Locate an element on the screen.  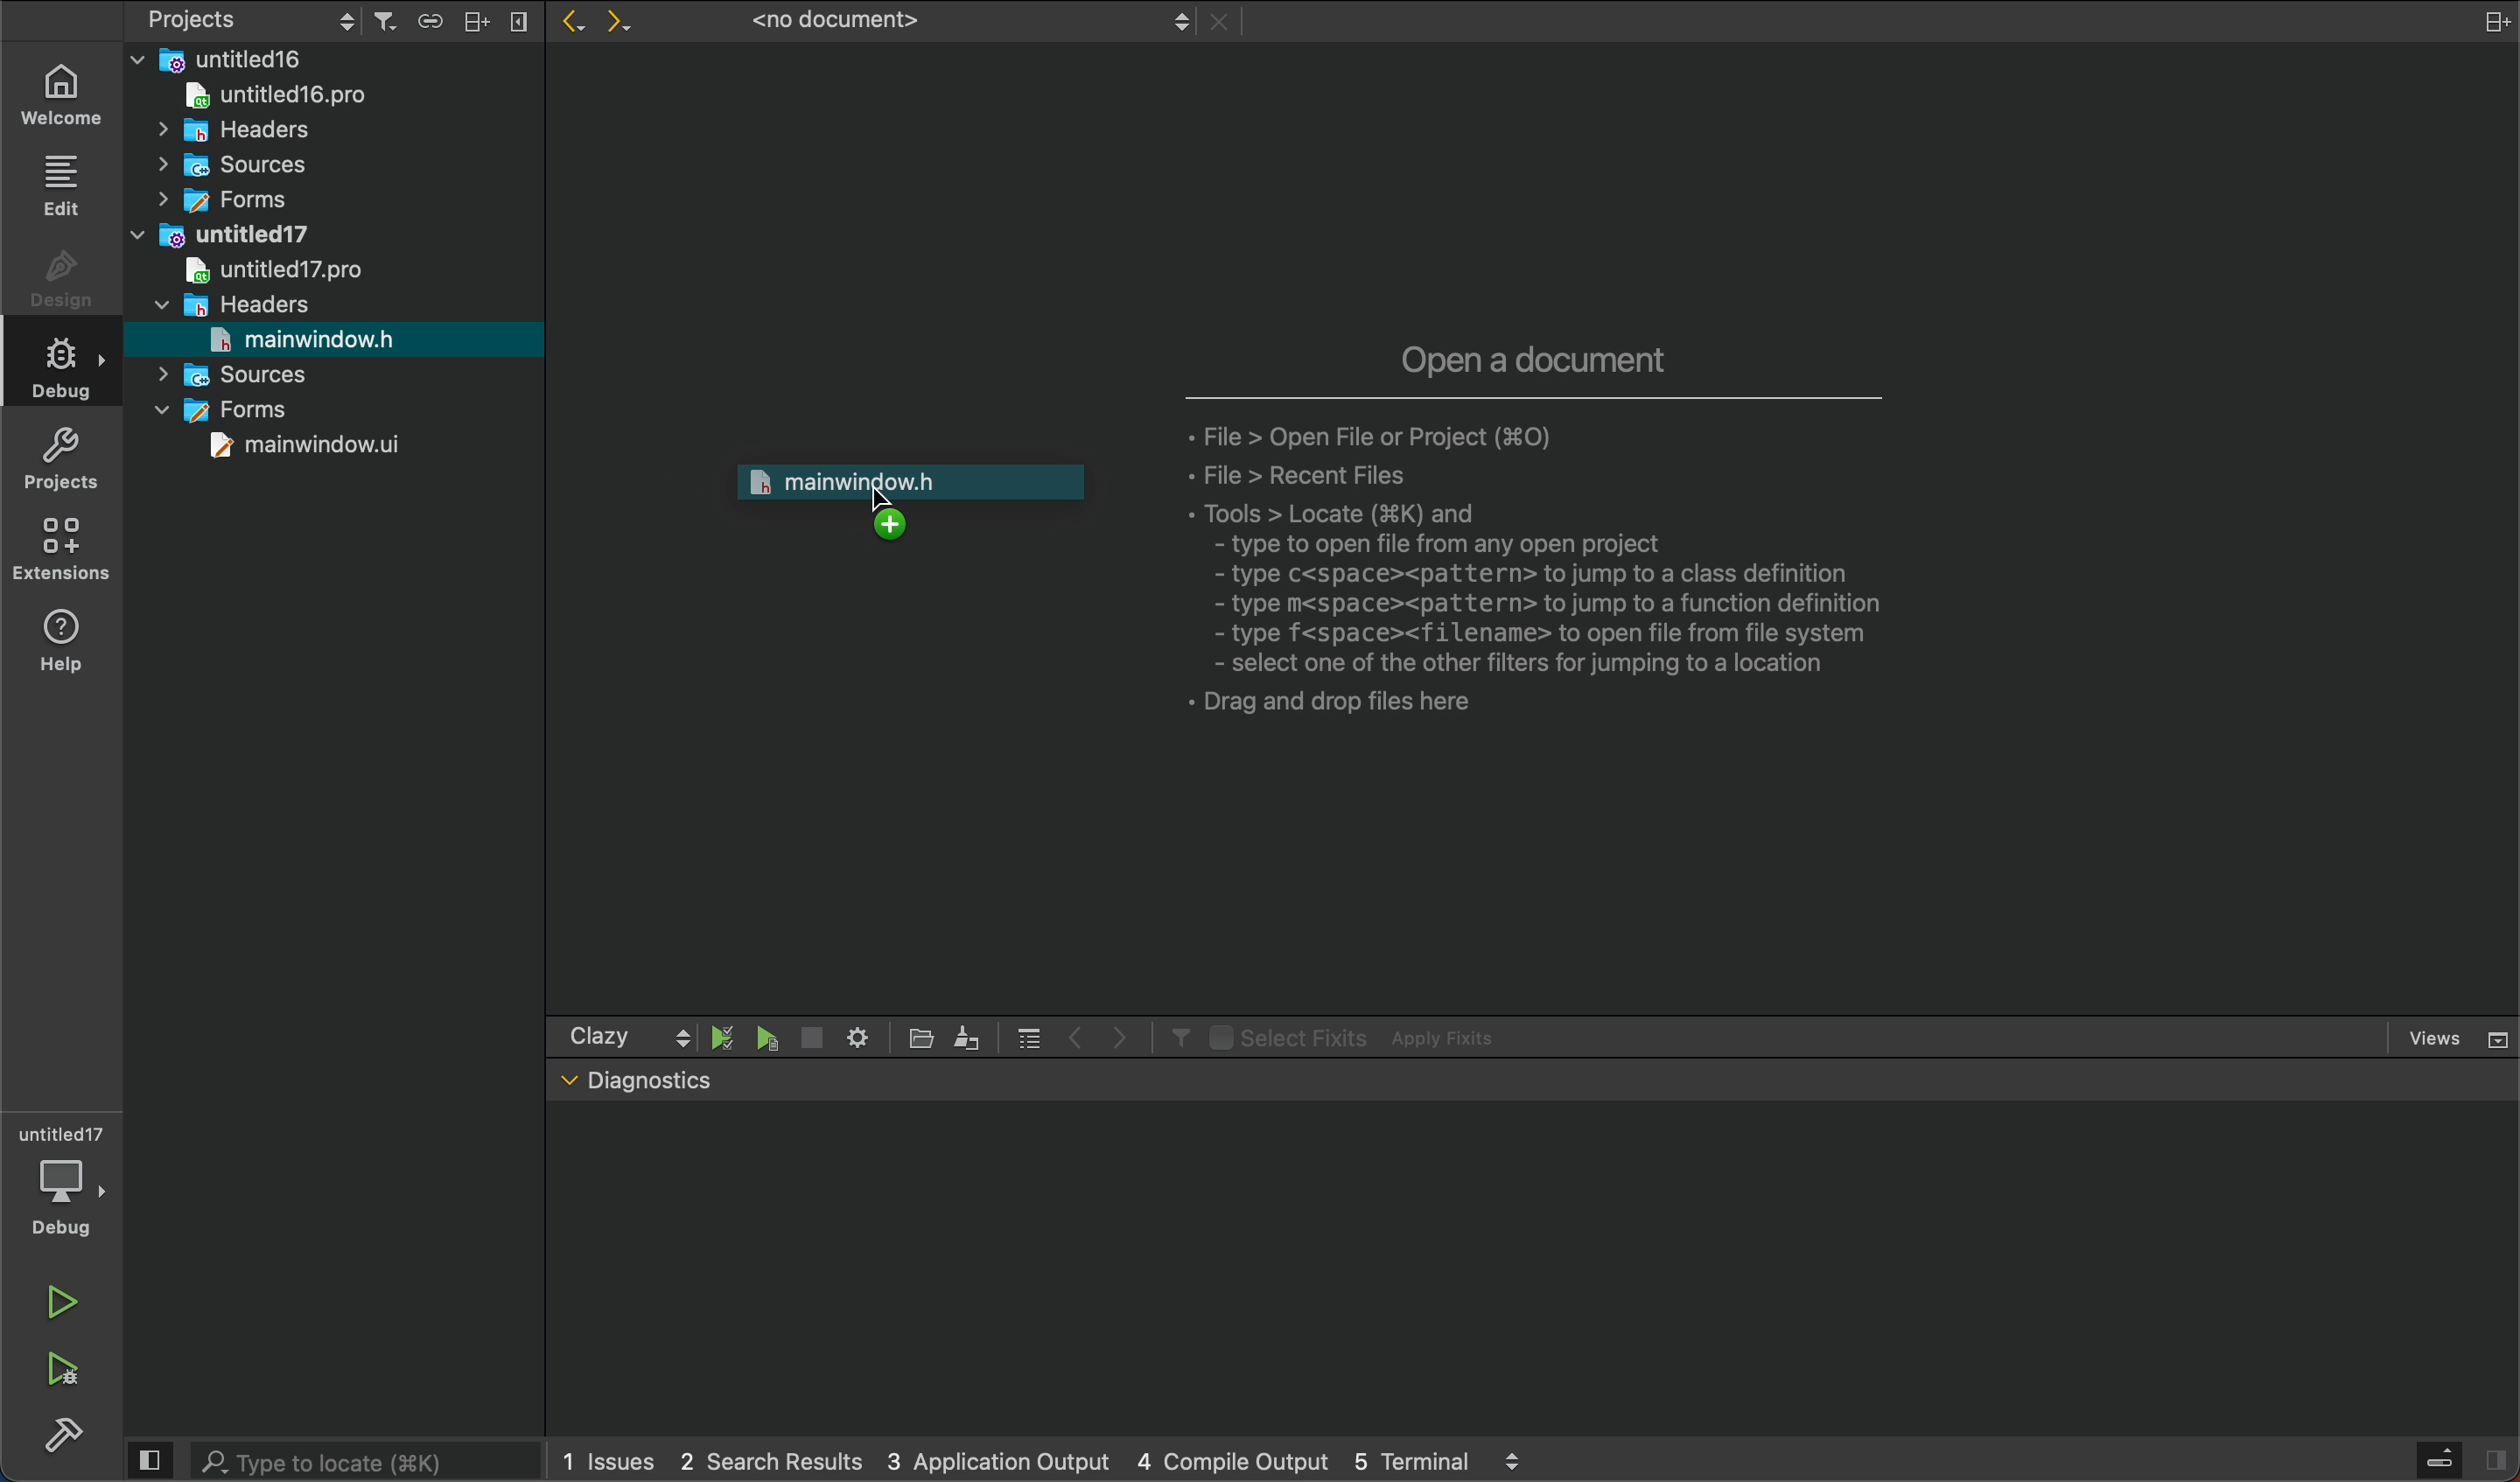
file is located at coordinates (925, 1038).